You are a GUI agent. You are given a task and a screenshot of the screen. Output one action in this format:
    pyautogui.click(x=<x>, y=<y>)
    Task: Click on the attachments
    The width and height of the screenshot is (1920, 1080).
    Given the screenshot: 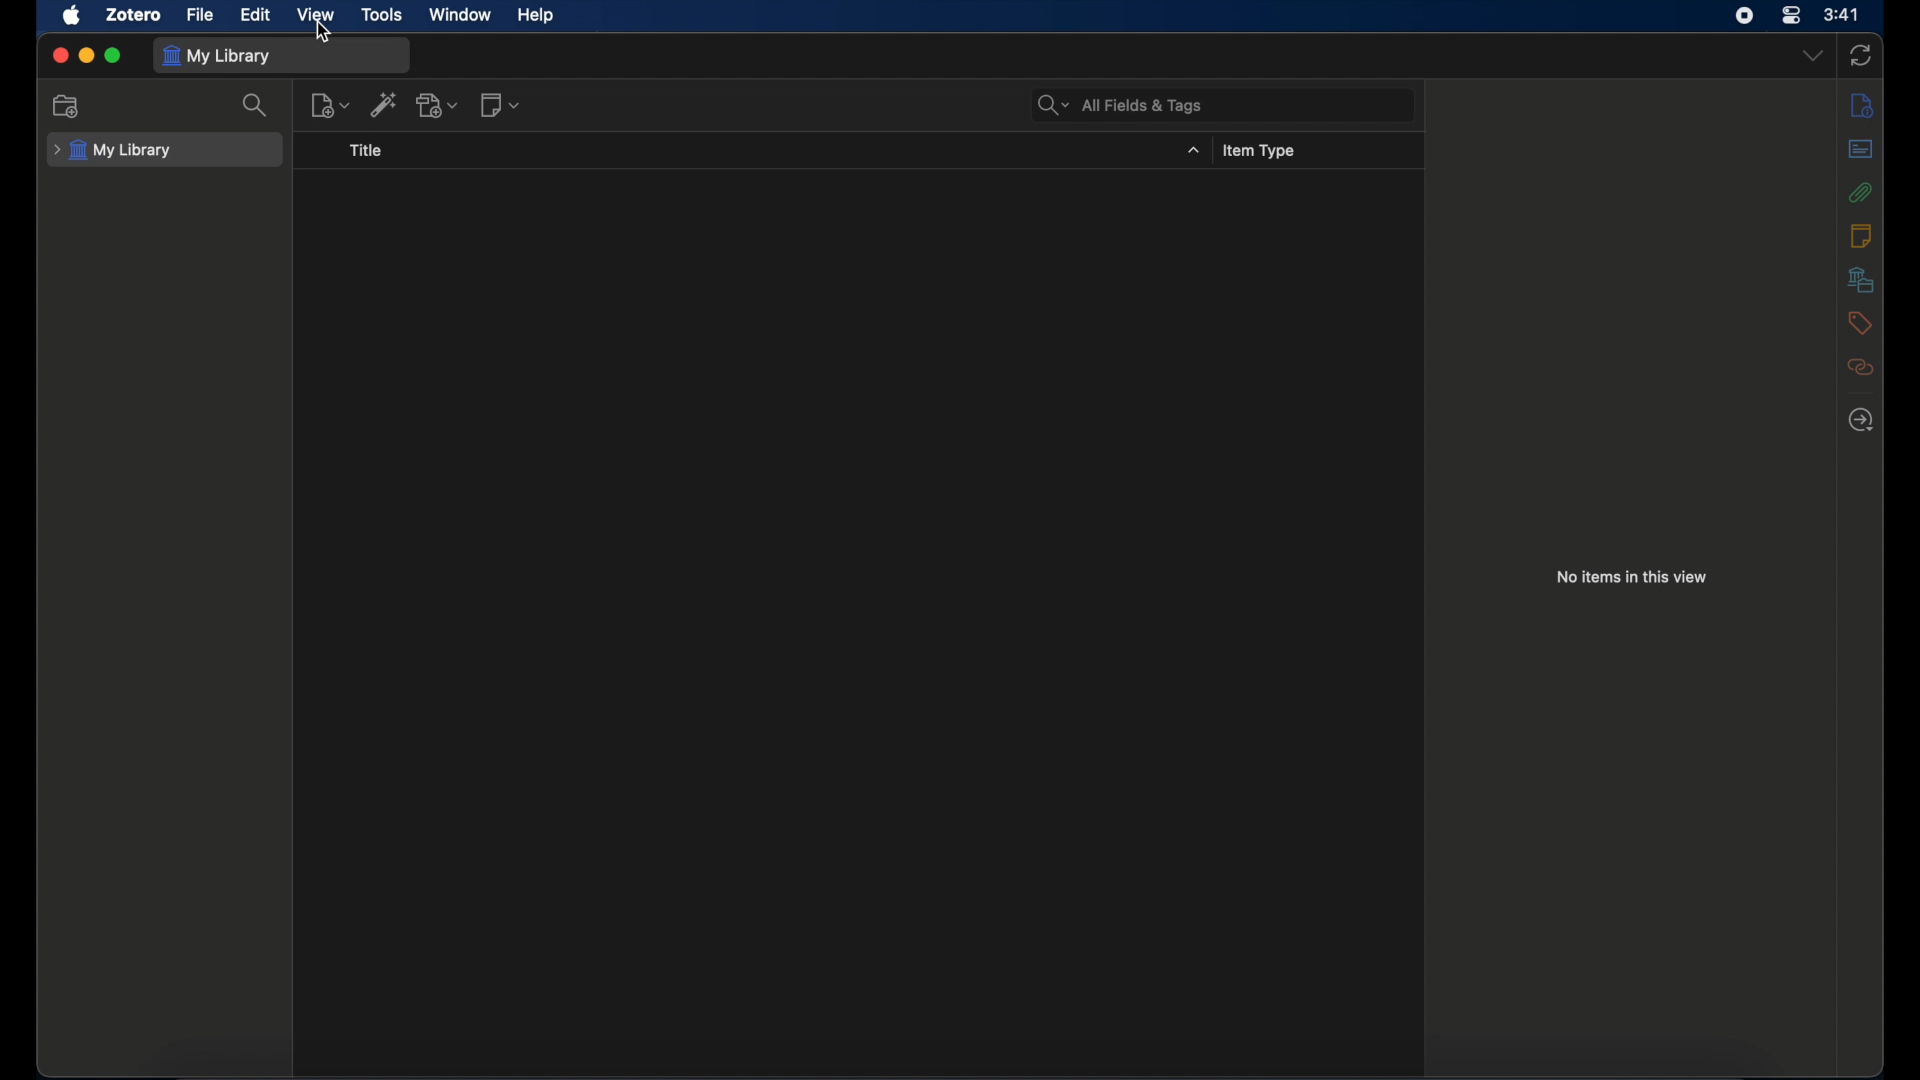 What is the action you would take?
    pyautogui.click(x=1860, y=192)
    